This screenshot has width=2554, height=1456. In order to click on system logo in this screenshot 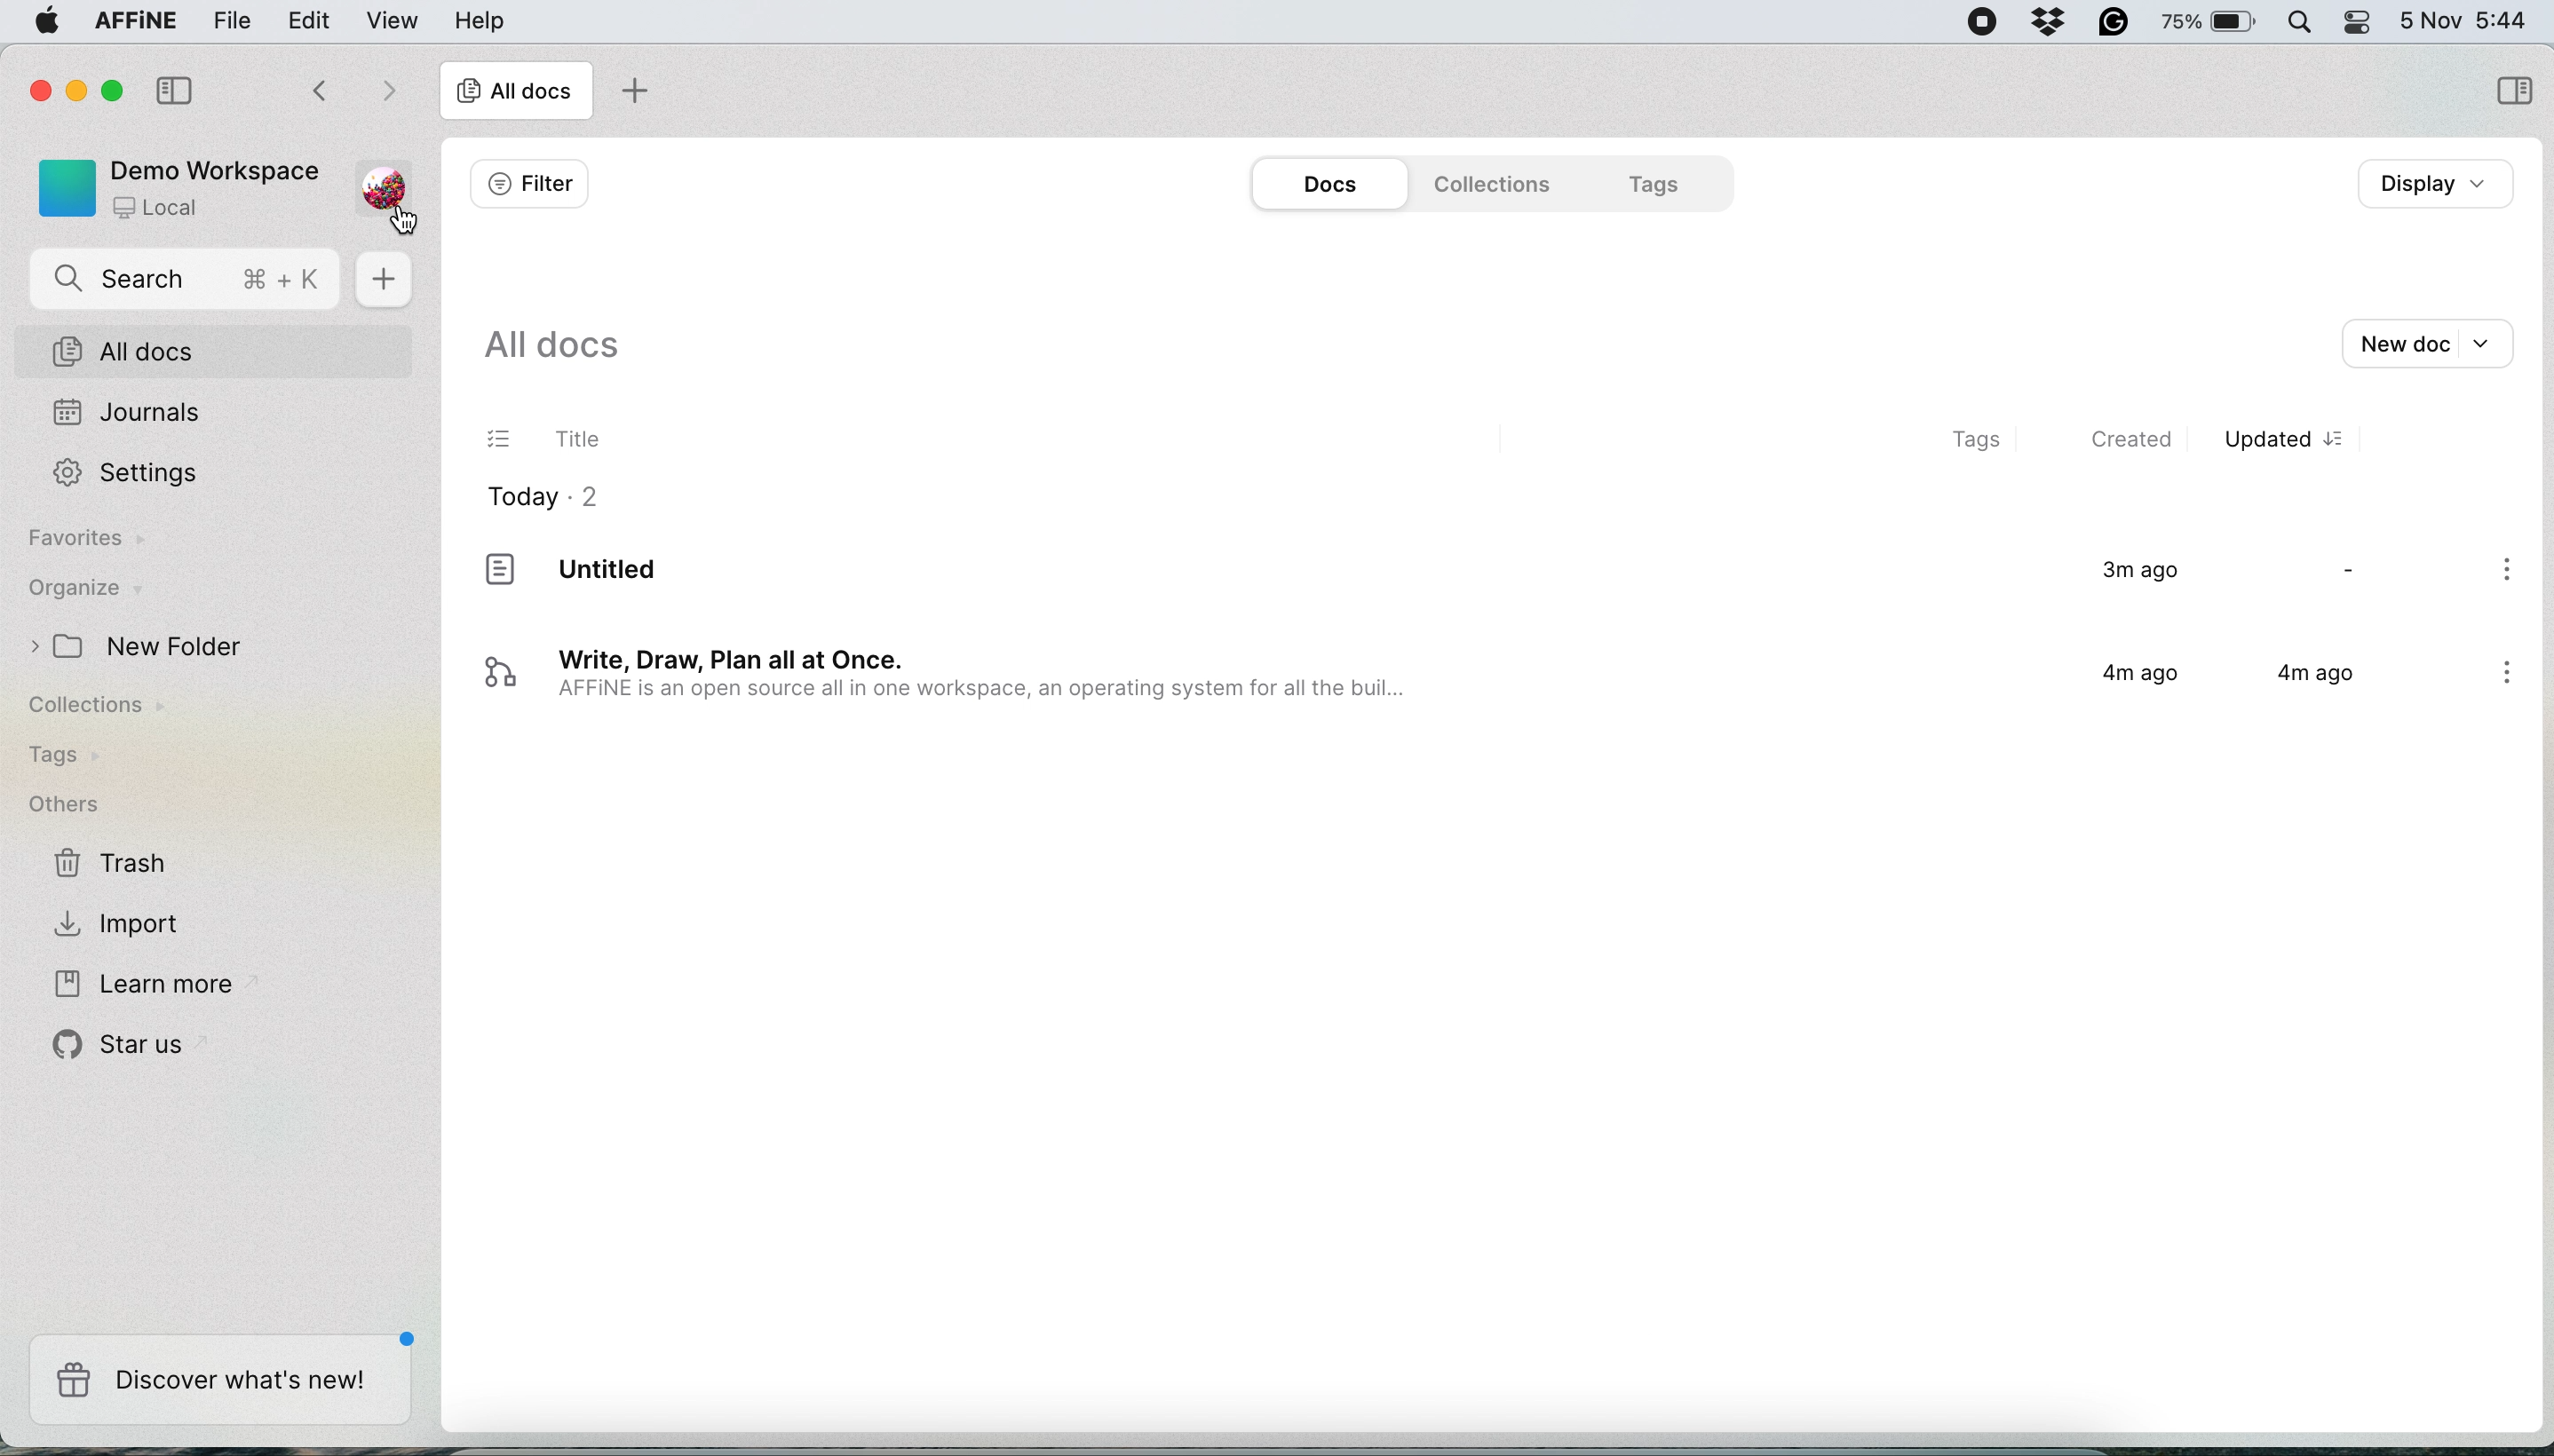, I will do `click(38, 24)`.